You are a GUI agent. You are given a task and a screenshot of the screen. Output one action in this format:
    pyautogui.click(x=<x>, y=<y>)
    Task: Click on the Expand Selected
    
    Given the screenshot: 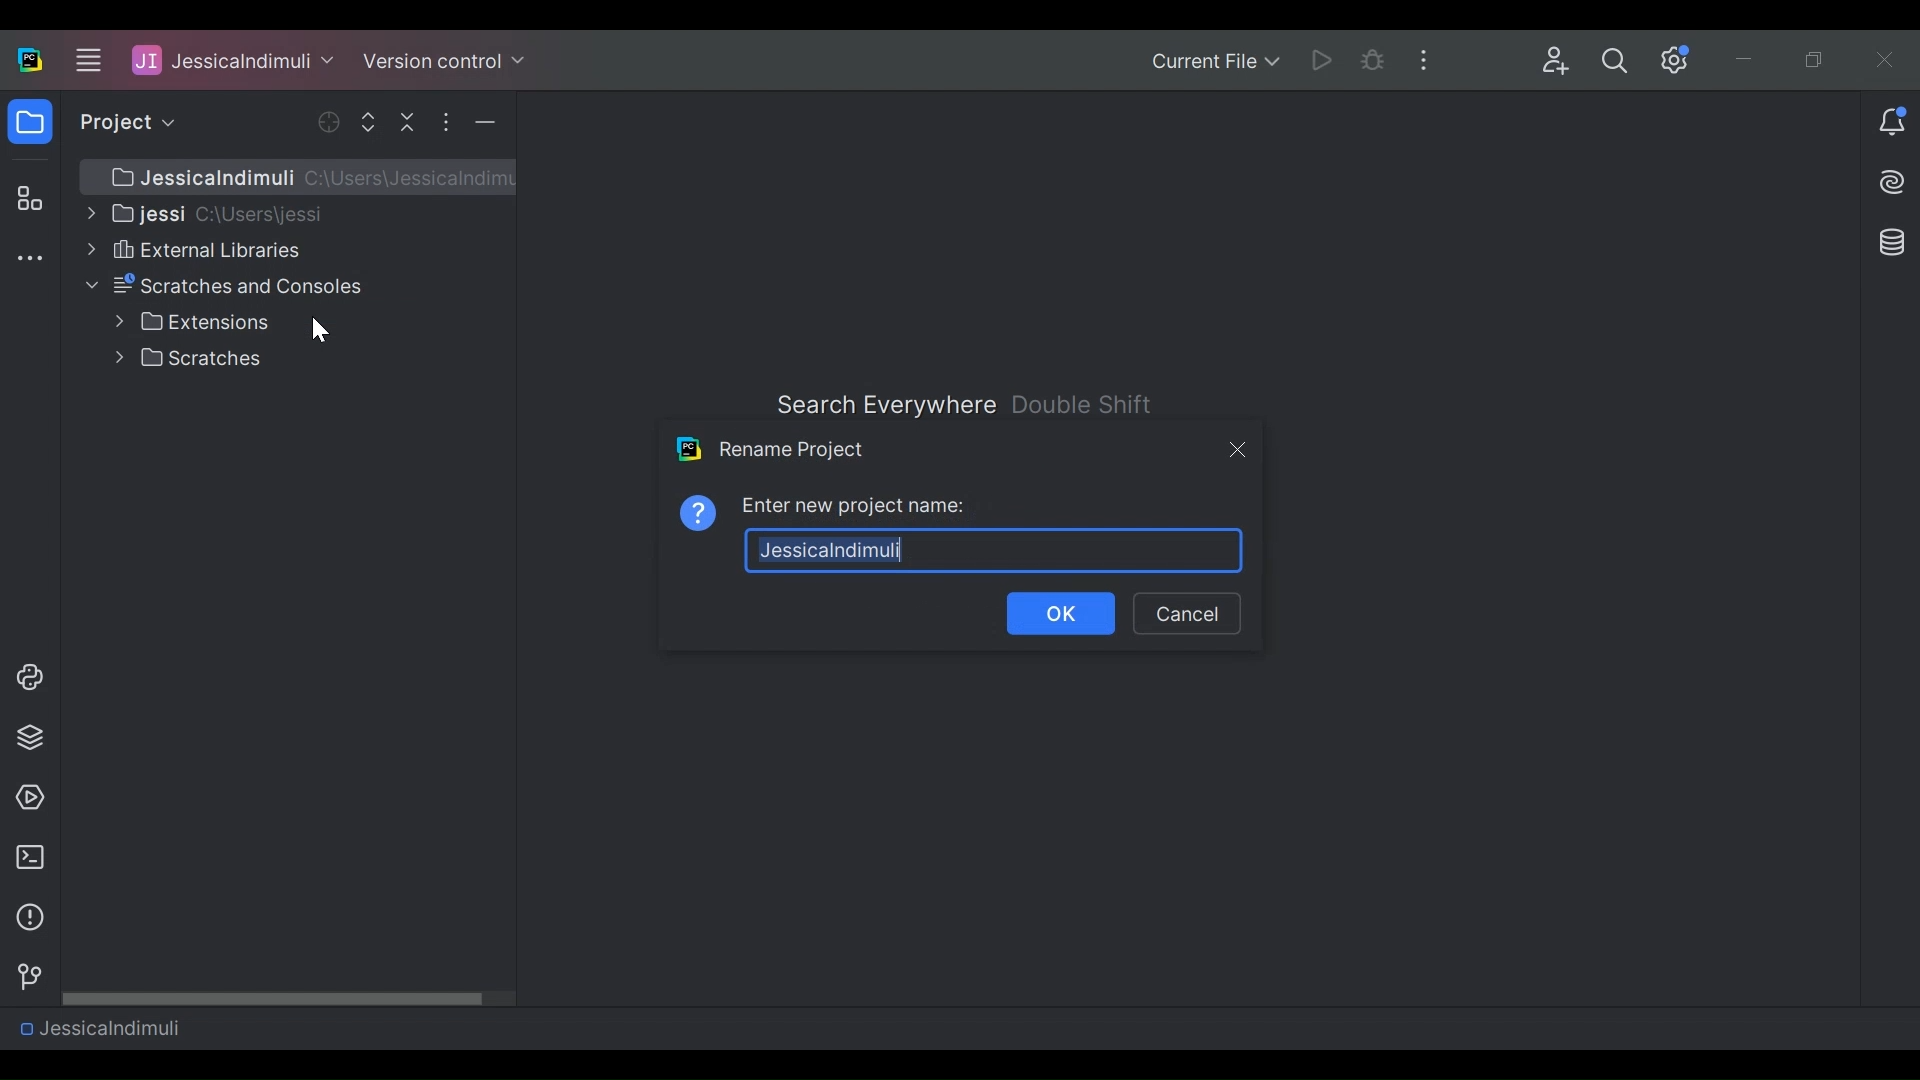 What is the action you would take?
    pyautogui.click(x=373, y=121)
    